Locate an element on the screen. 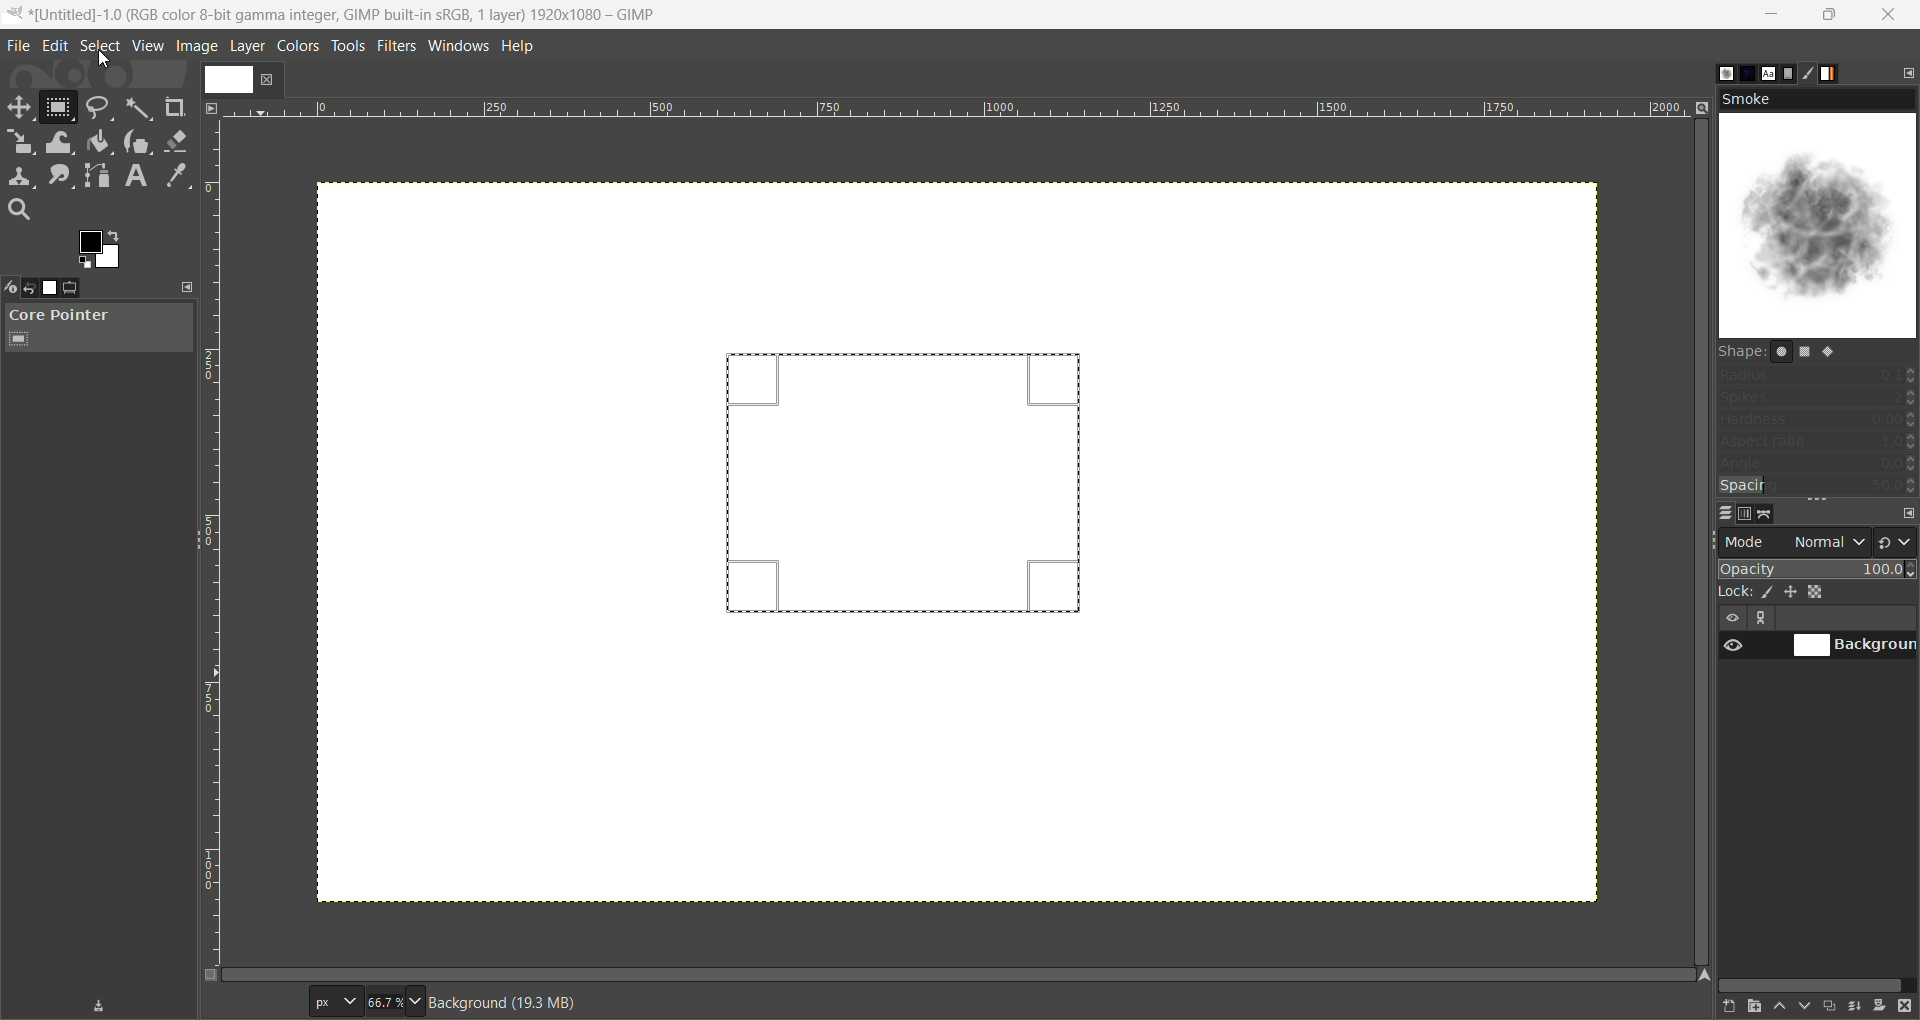 This screenshot has height=1020, width=1920. layer is located at coordinates (1725, 514).